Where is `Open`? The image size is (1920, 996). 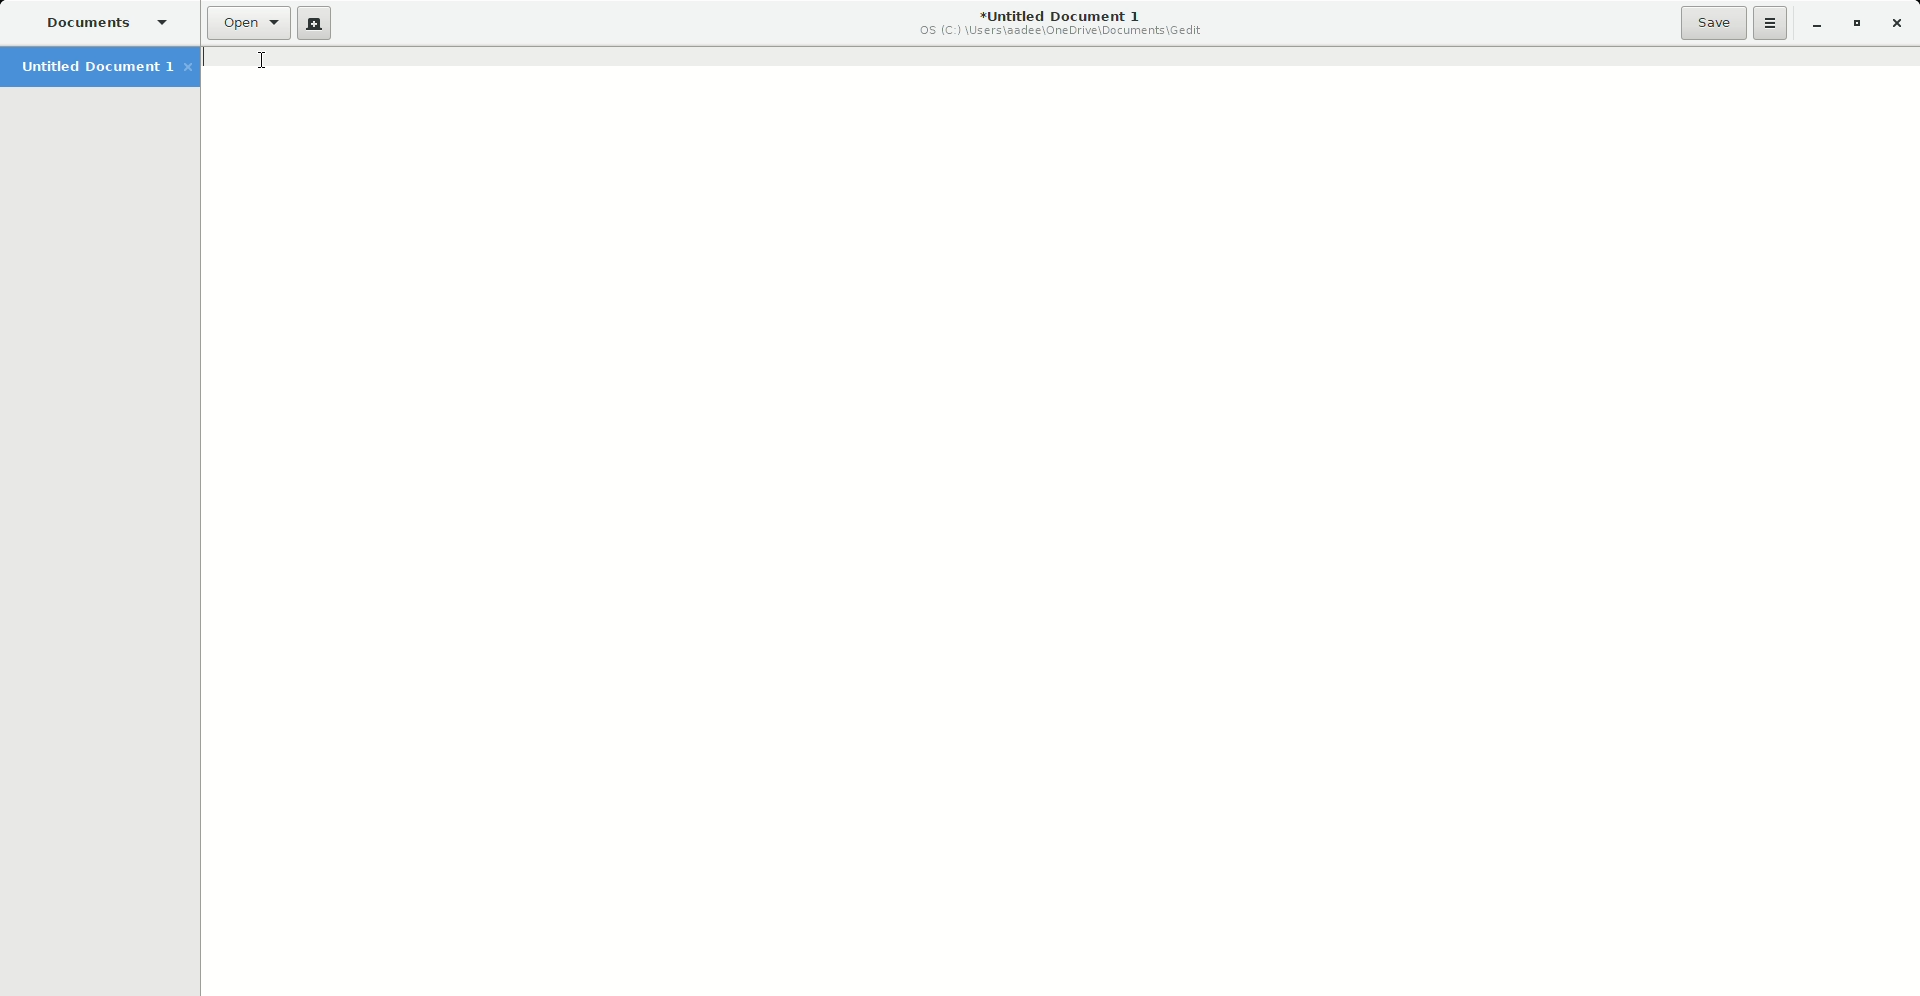 Open is located at coordinates (244, 24).